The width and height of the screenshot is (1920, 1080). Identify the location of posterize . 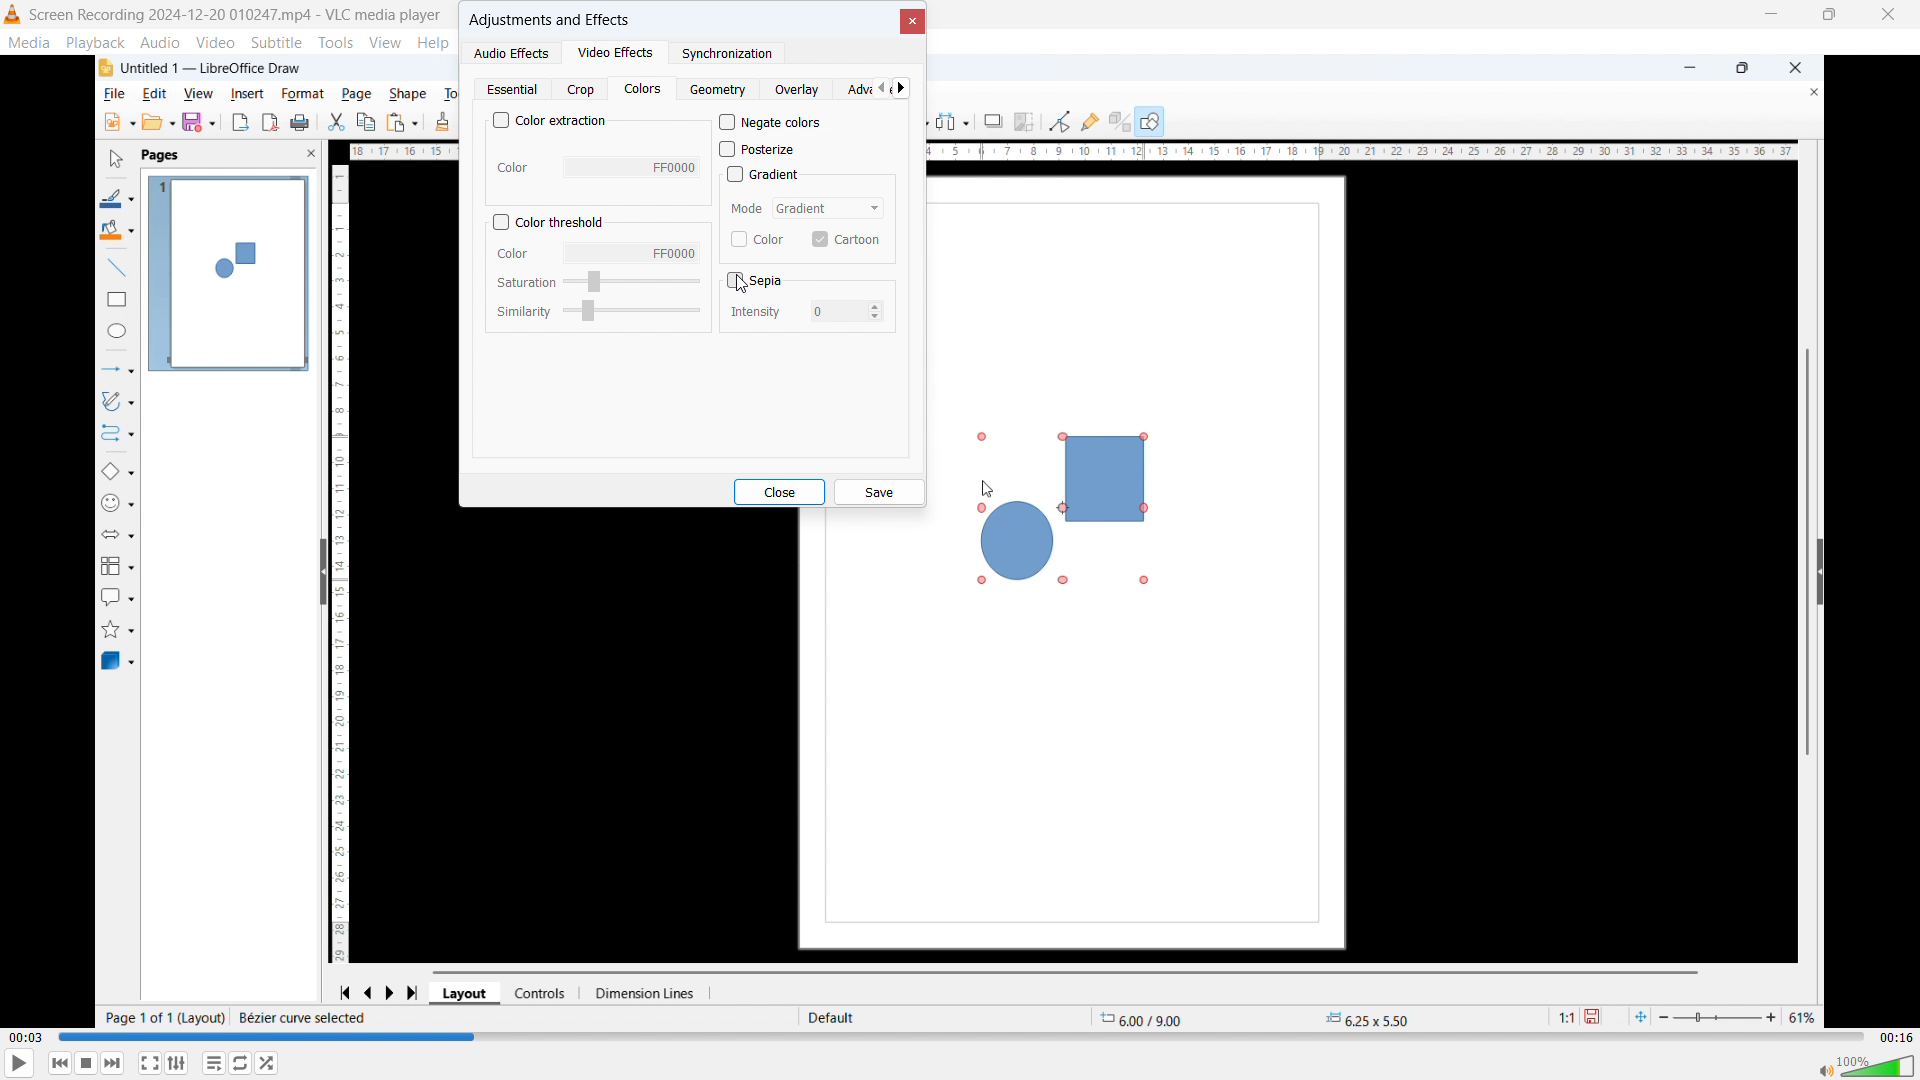
(759, 149).